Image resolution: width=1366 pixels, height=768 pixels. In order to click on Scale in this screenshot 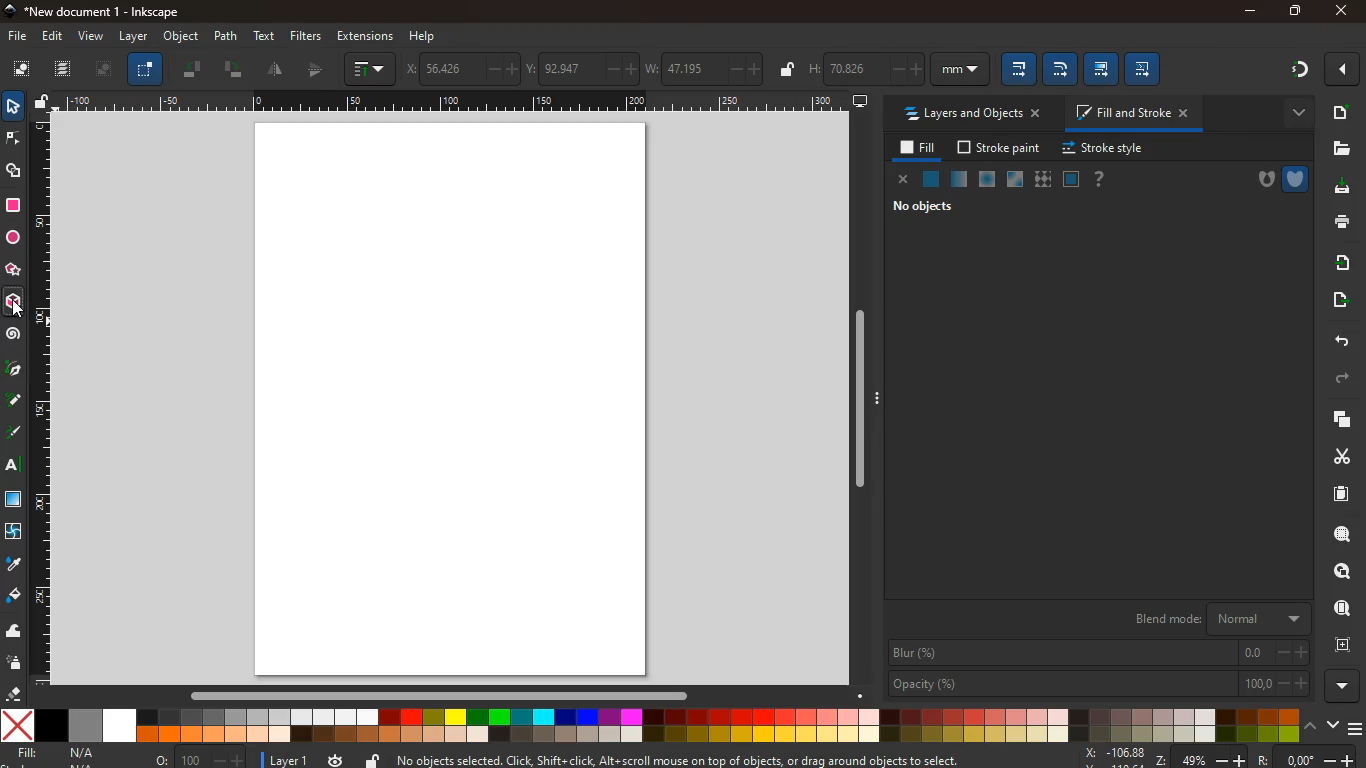, I will do `click(449, 99)`.